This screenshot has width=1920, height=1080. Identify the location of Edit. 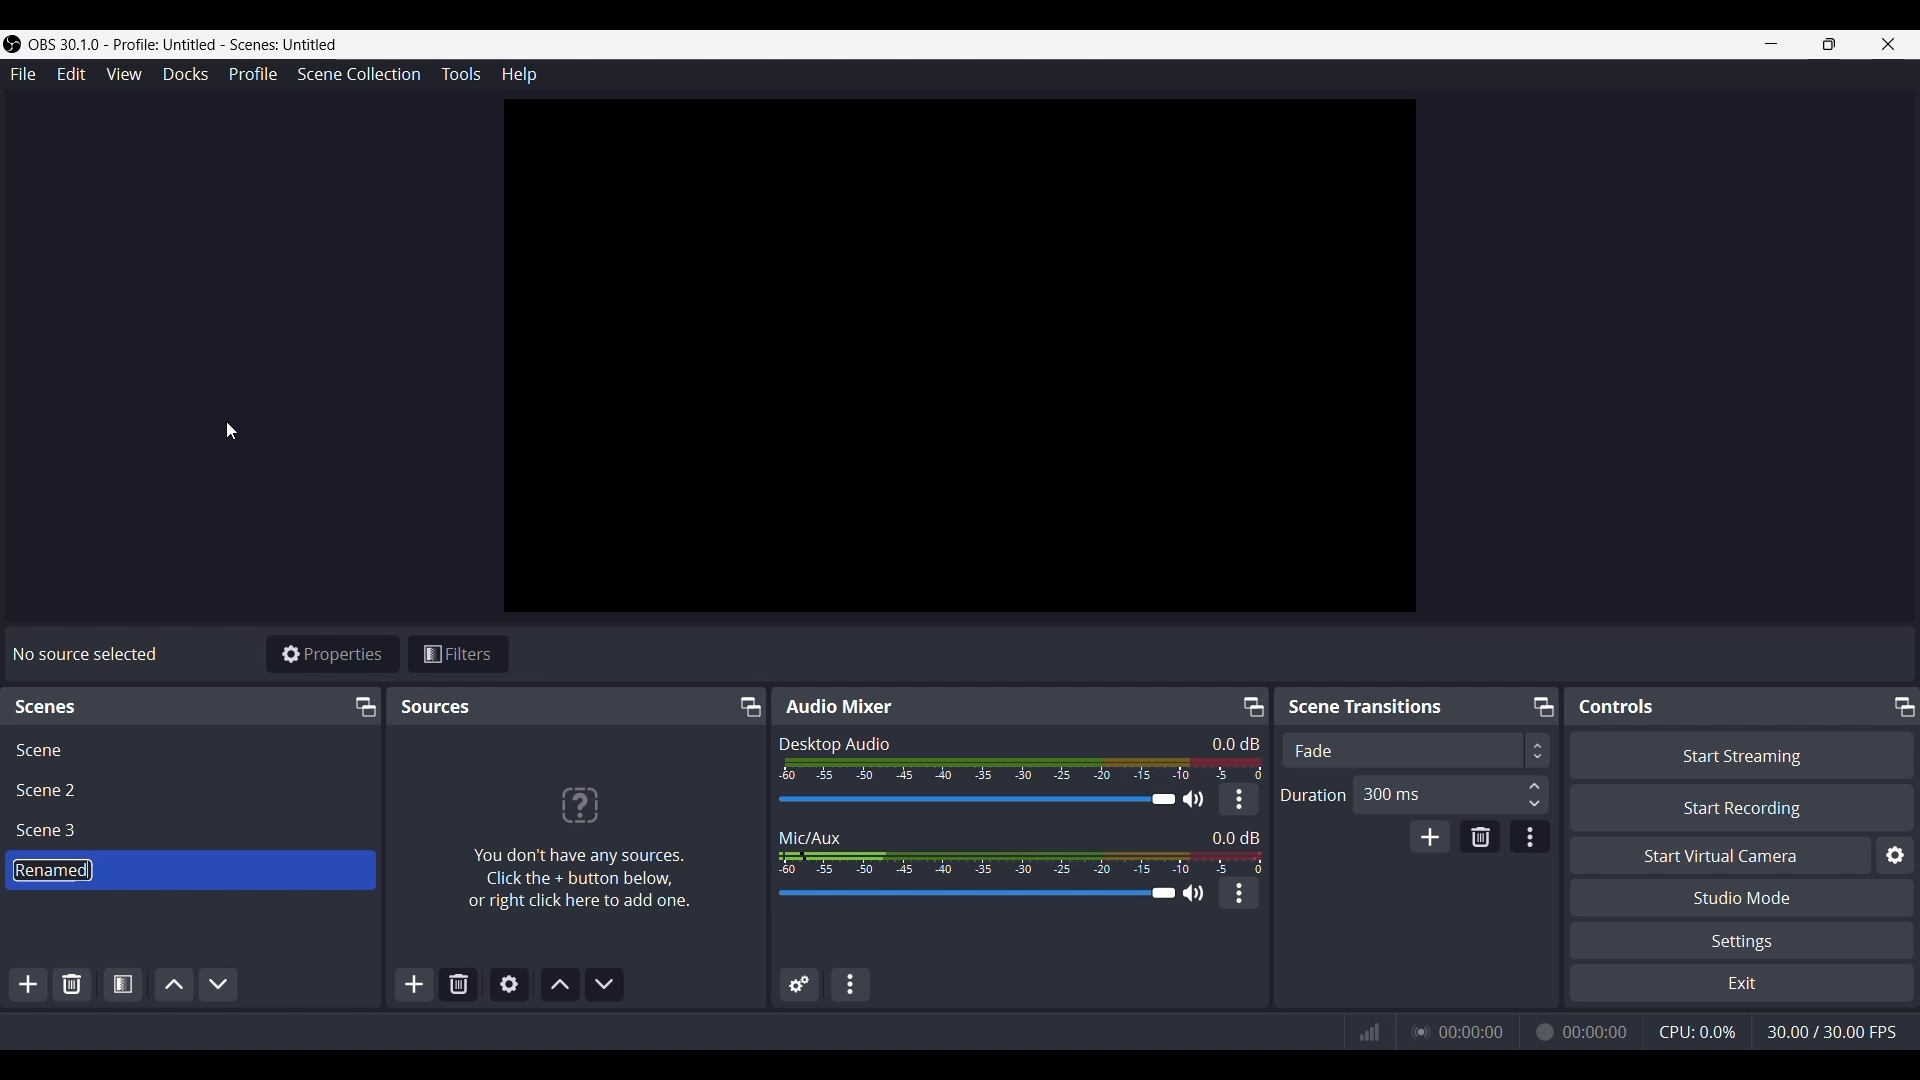
(71, 76).